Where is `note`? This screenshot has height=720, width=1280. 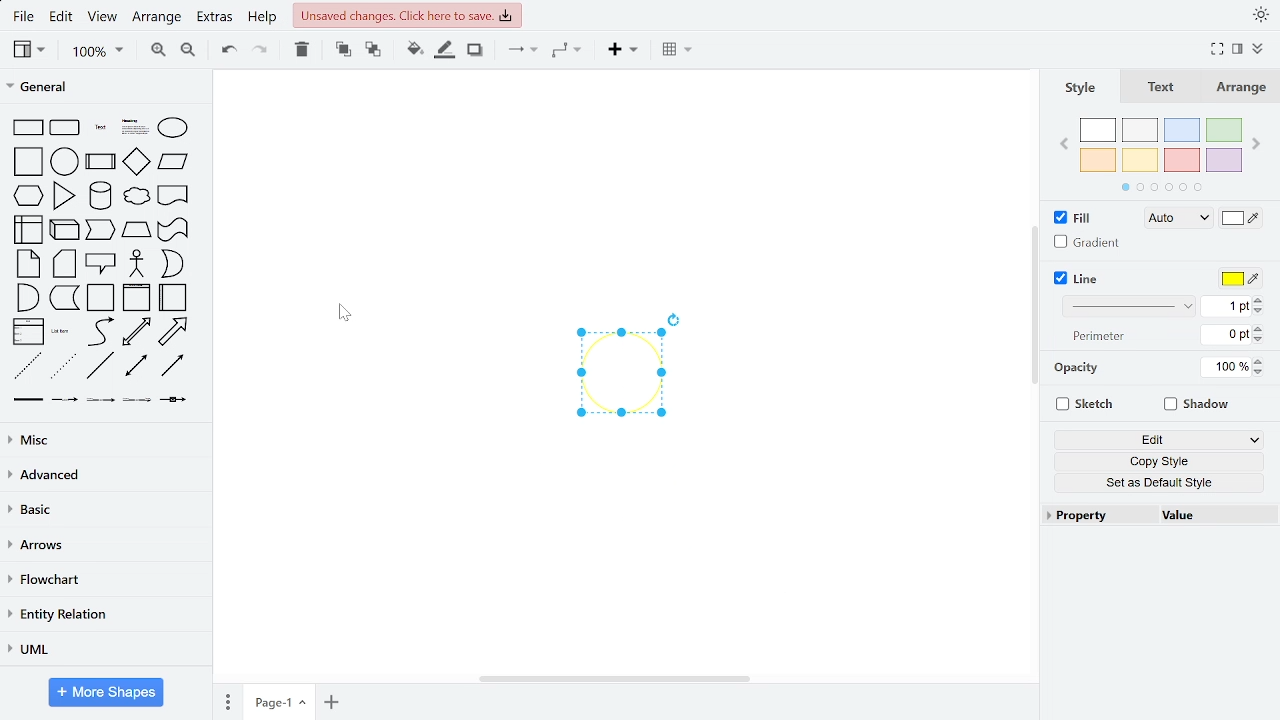
note is located at coordinates (28, 264).